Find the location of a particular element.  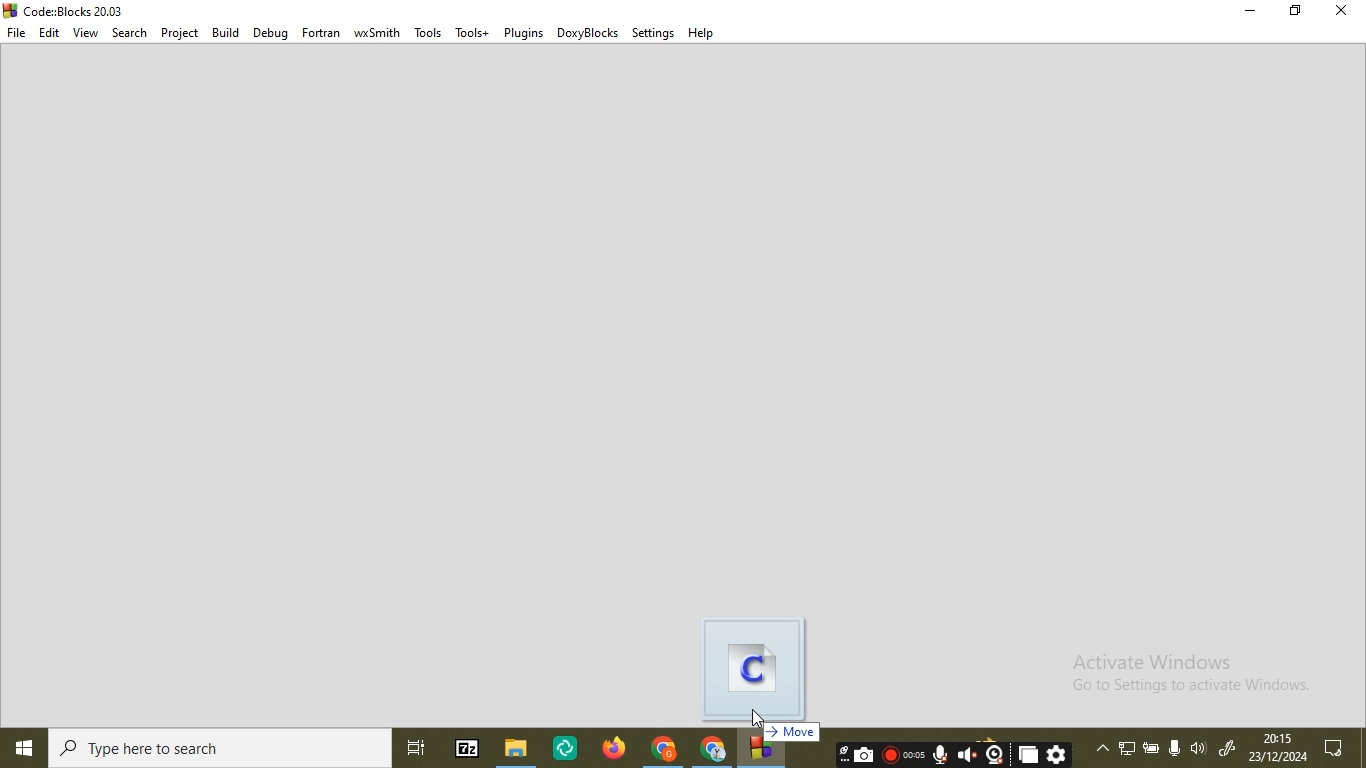

settings is located at coordinates (652, 32).